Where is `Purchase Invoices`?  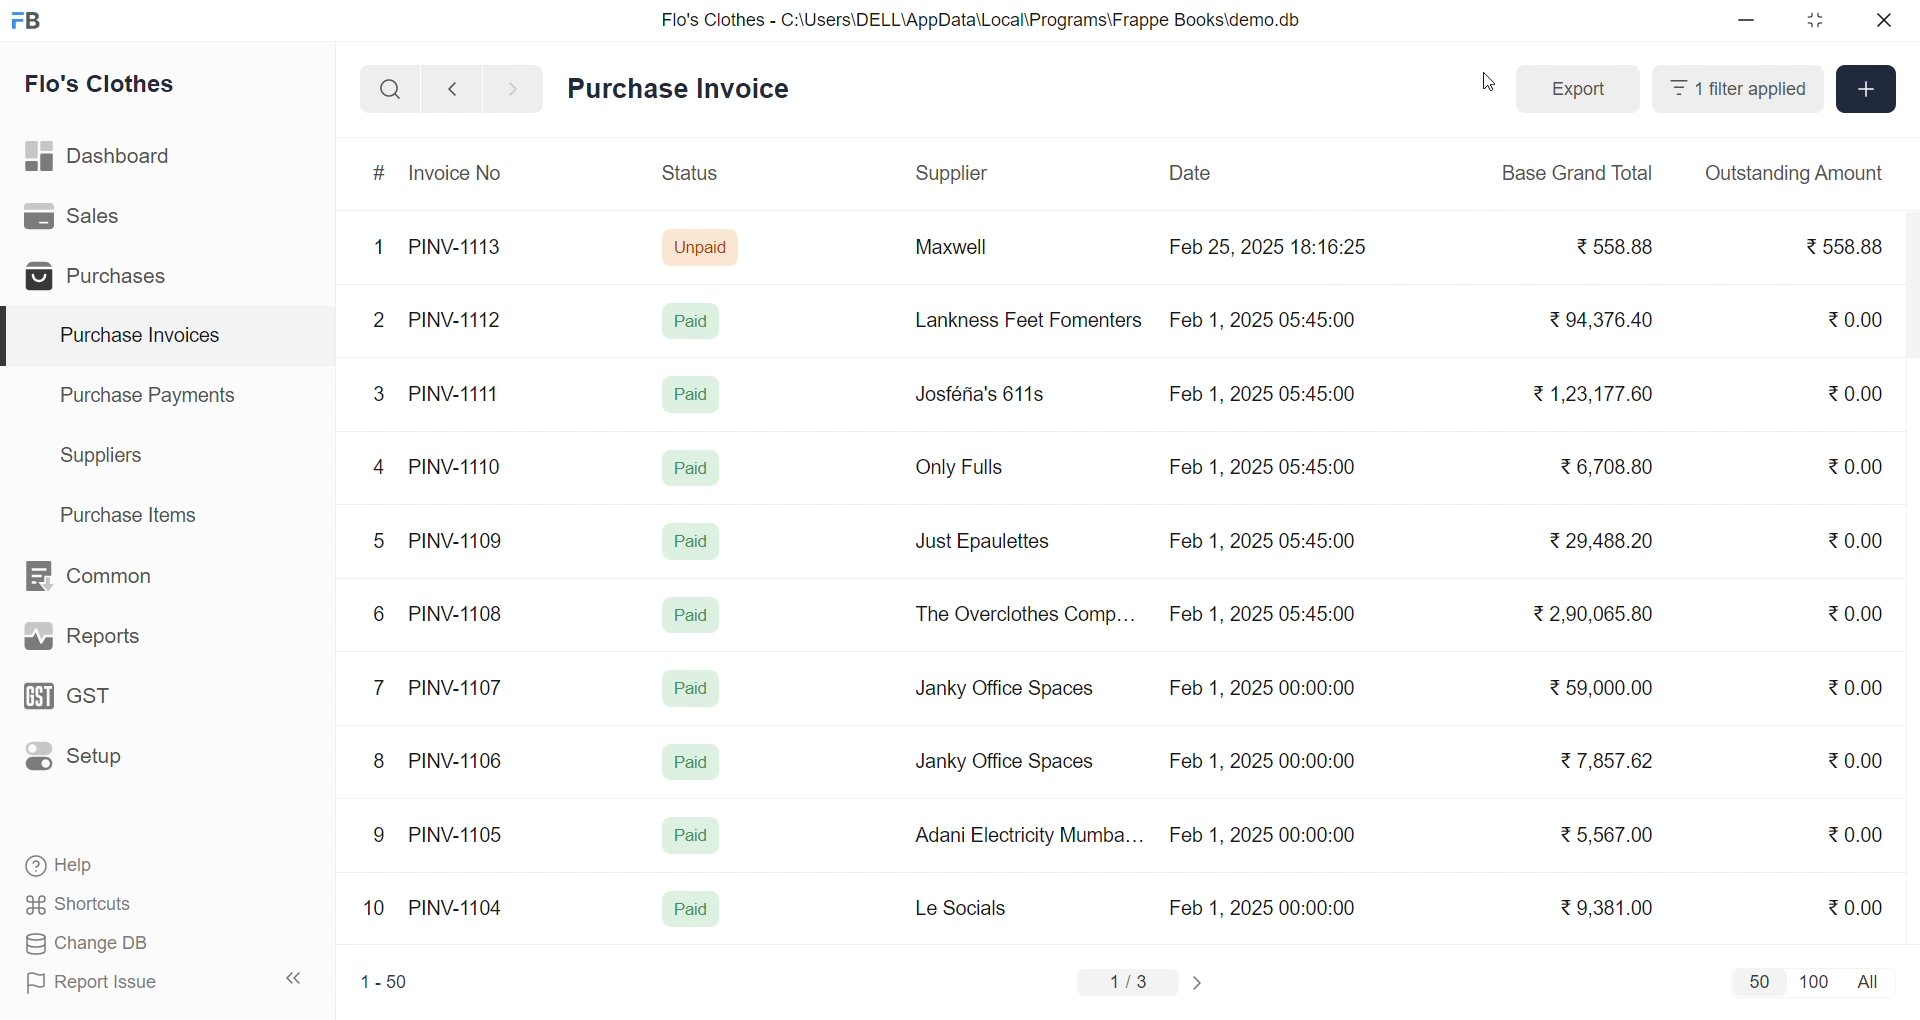
Purchase Invoices is located at coordinates (137, 336).